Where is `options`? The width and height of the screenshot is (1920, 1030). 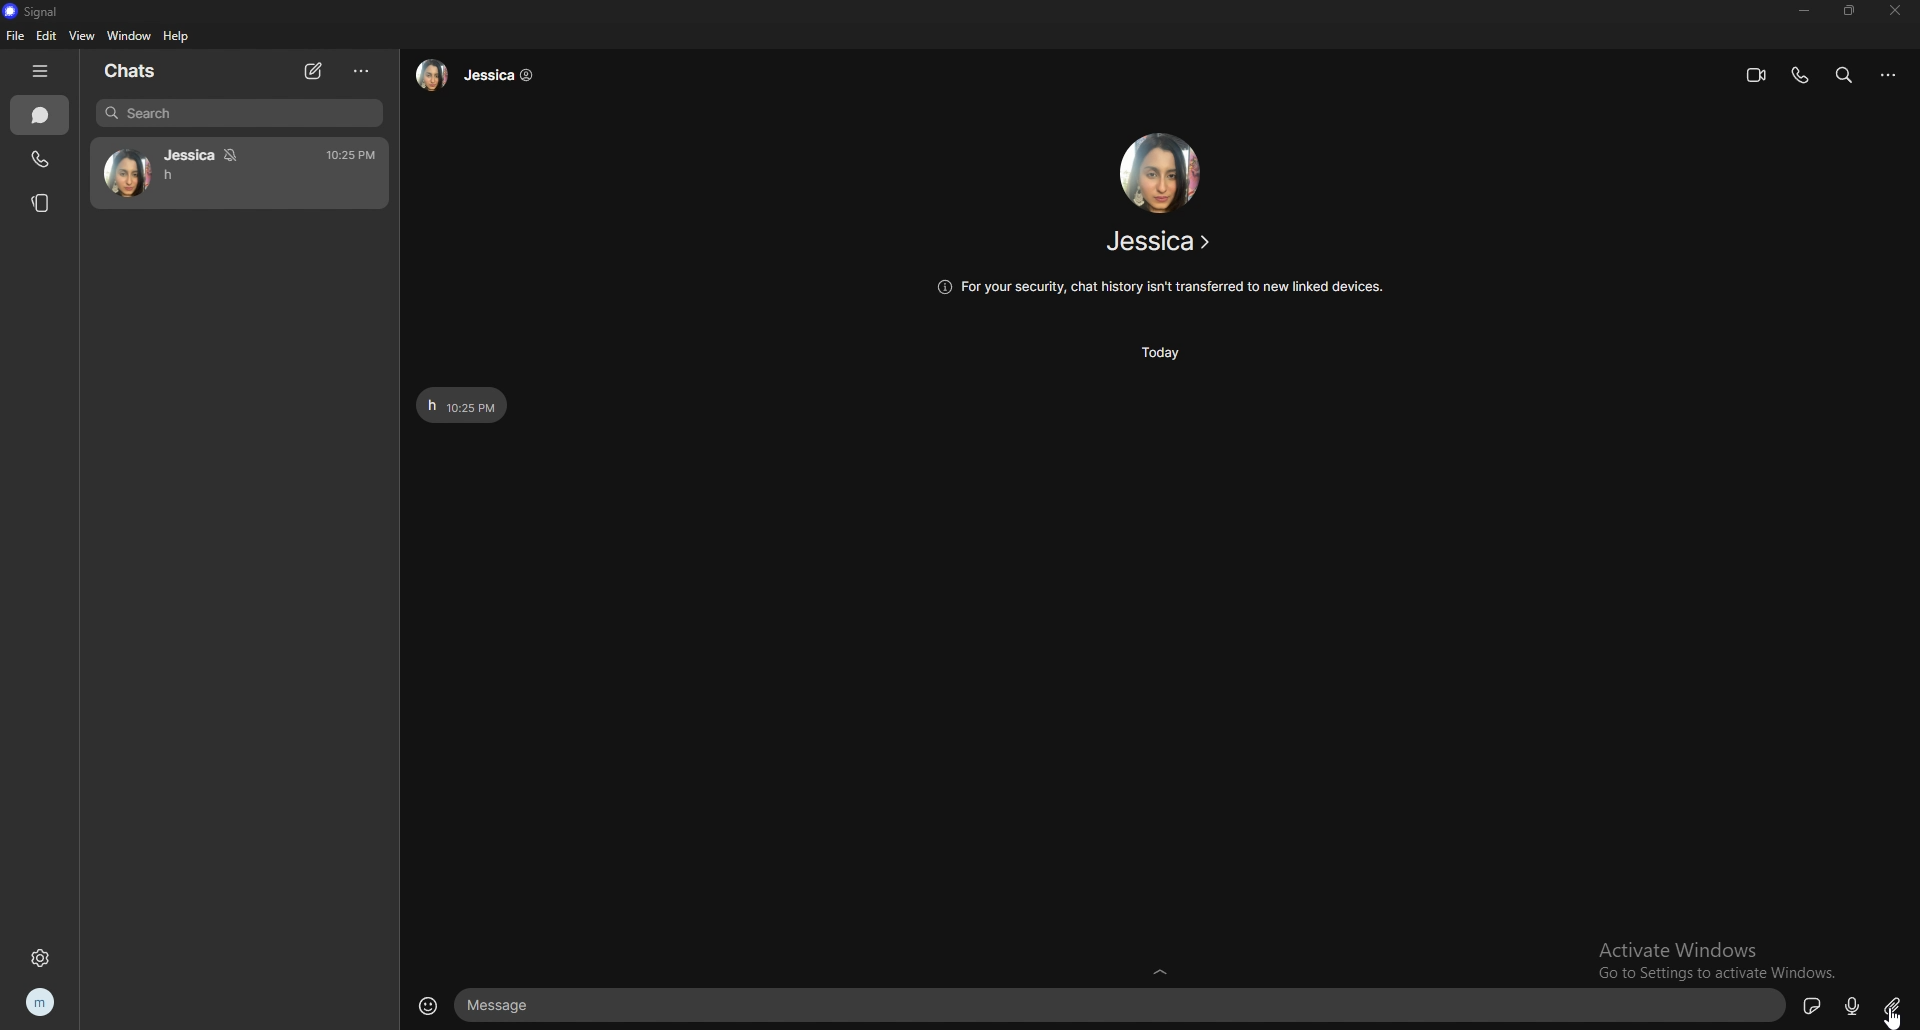 options is located at coordinates (1891, 75).